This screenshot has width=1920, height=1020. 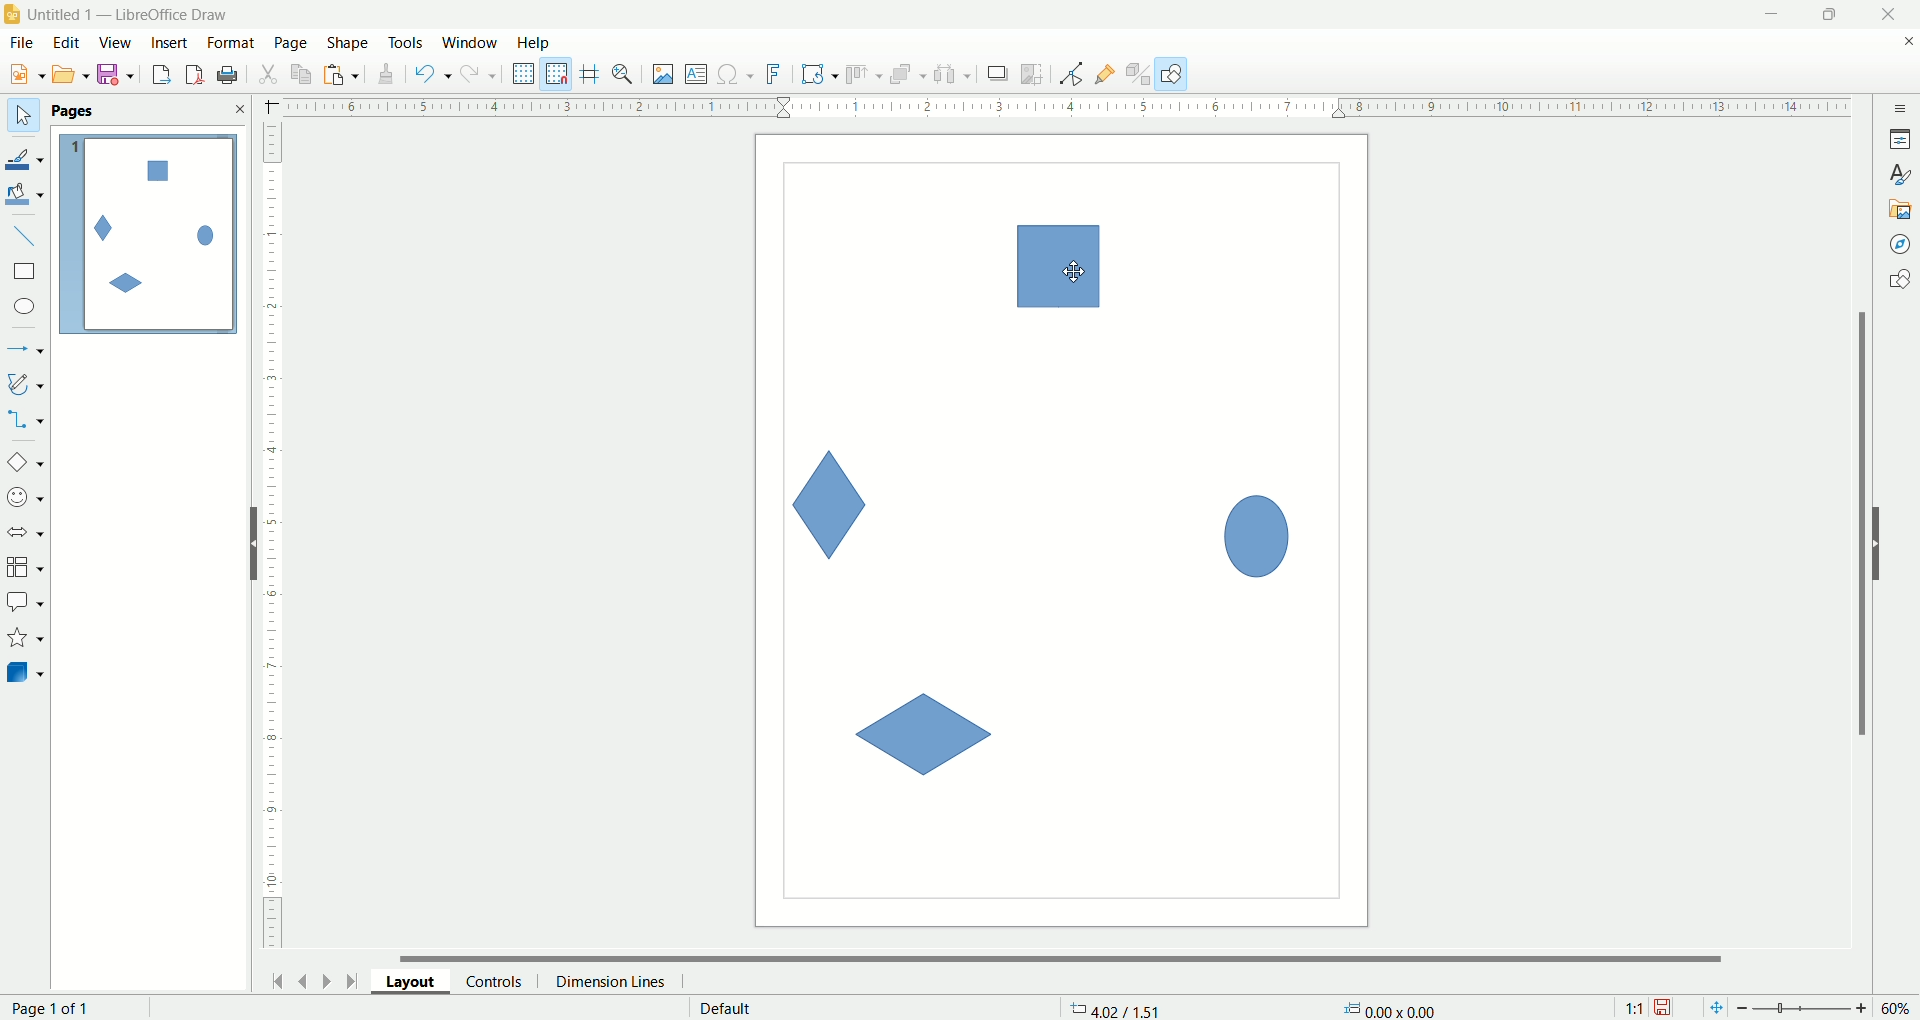 I want to click on unselected shape, so click(x=831, y=504).